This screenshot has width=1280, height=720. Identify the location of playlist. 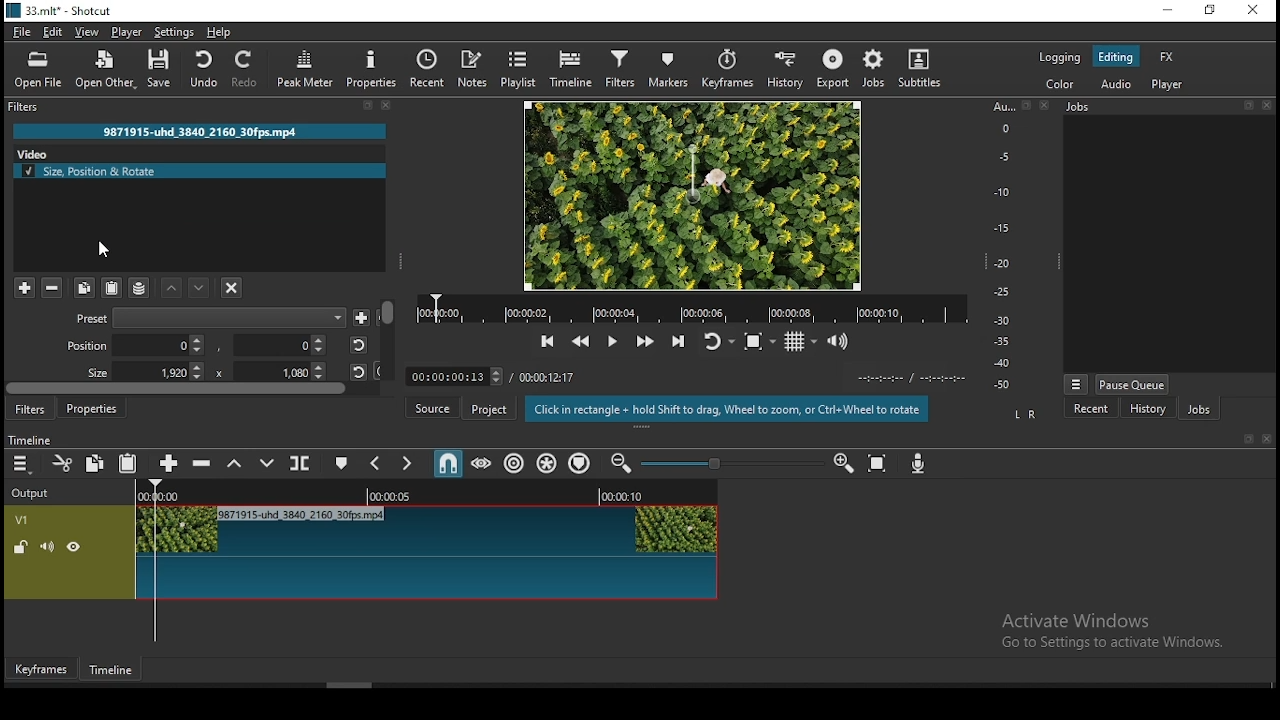
(523, 69).